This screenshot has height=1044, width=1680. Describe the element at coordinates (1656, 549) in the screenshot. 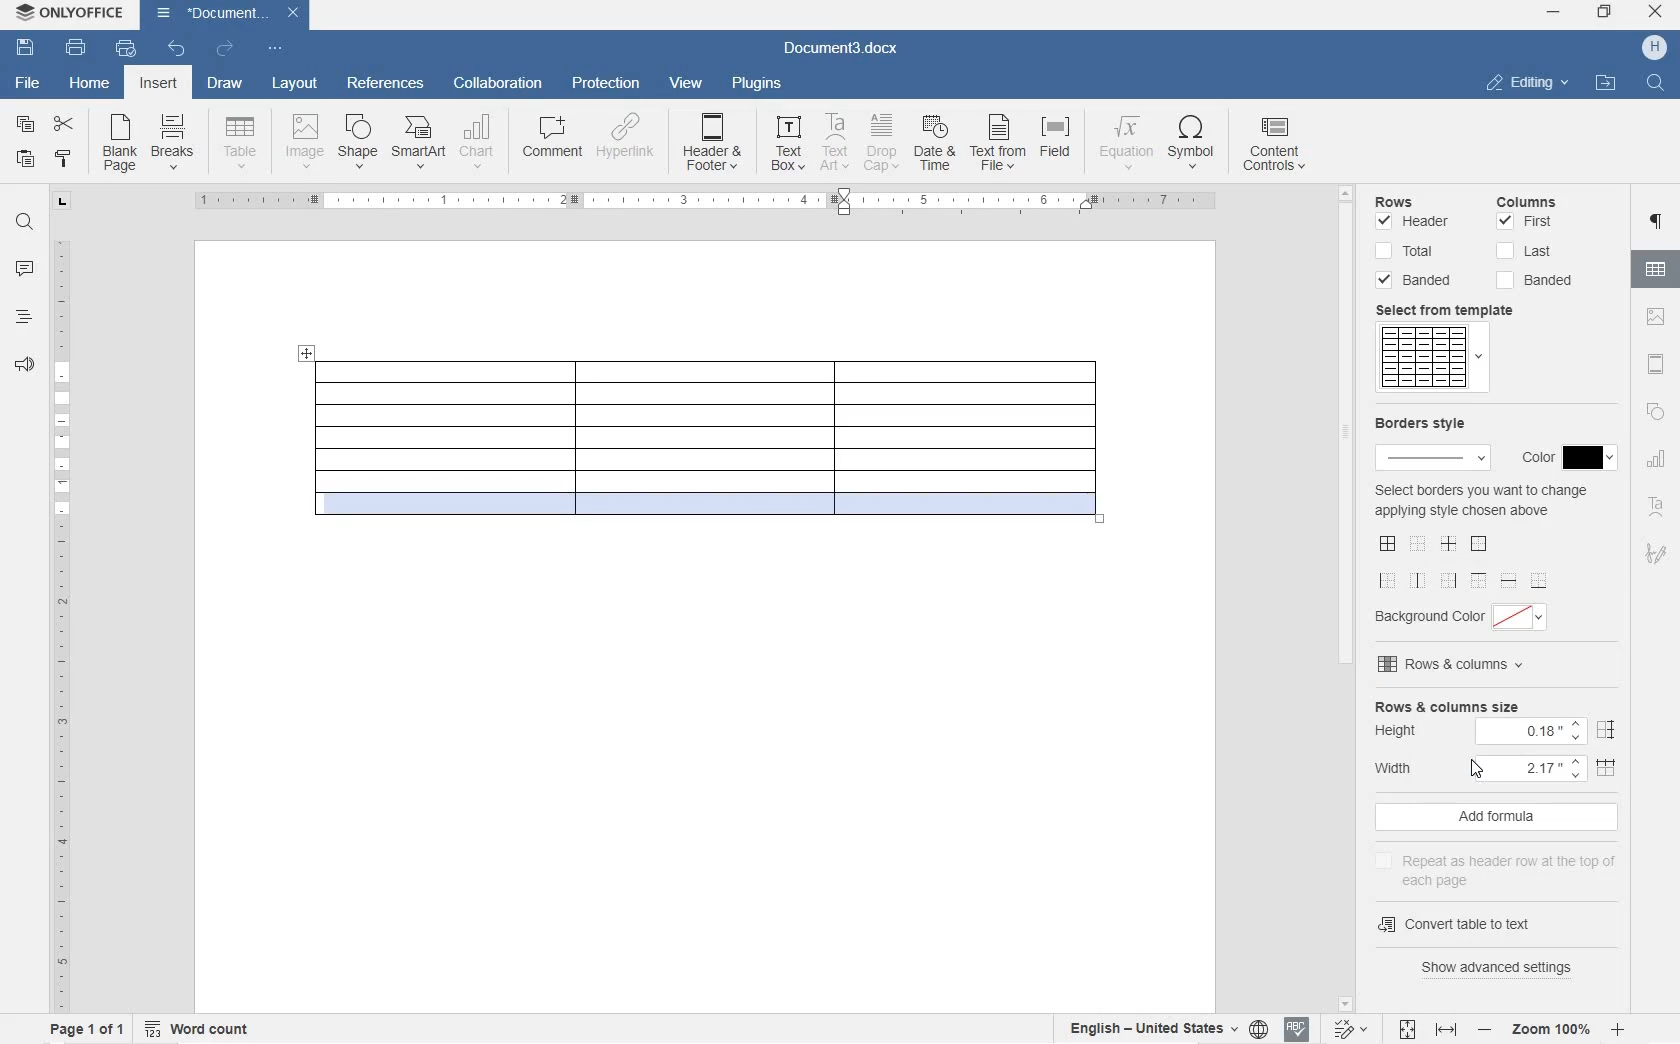

I see `SIGNATURE` at that location.